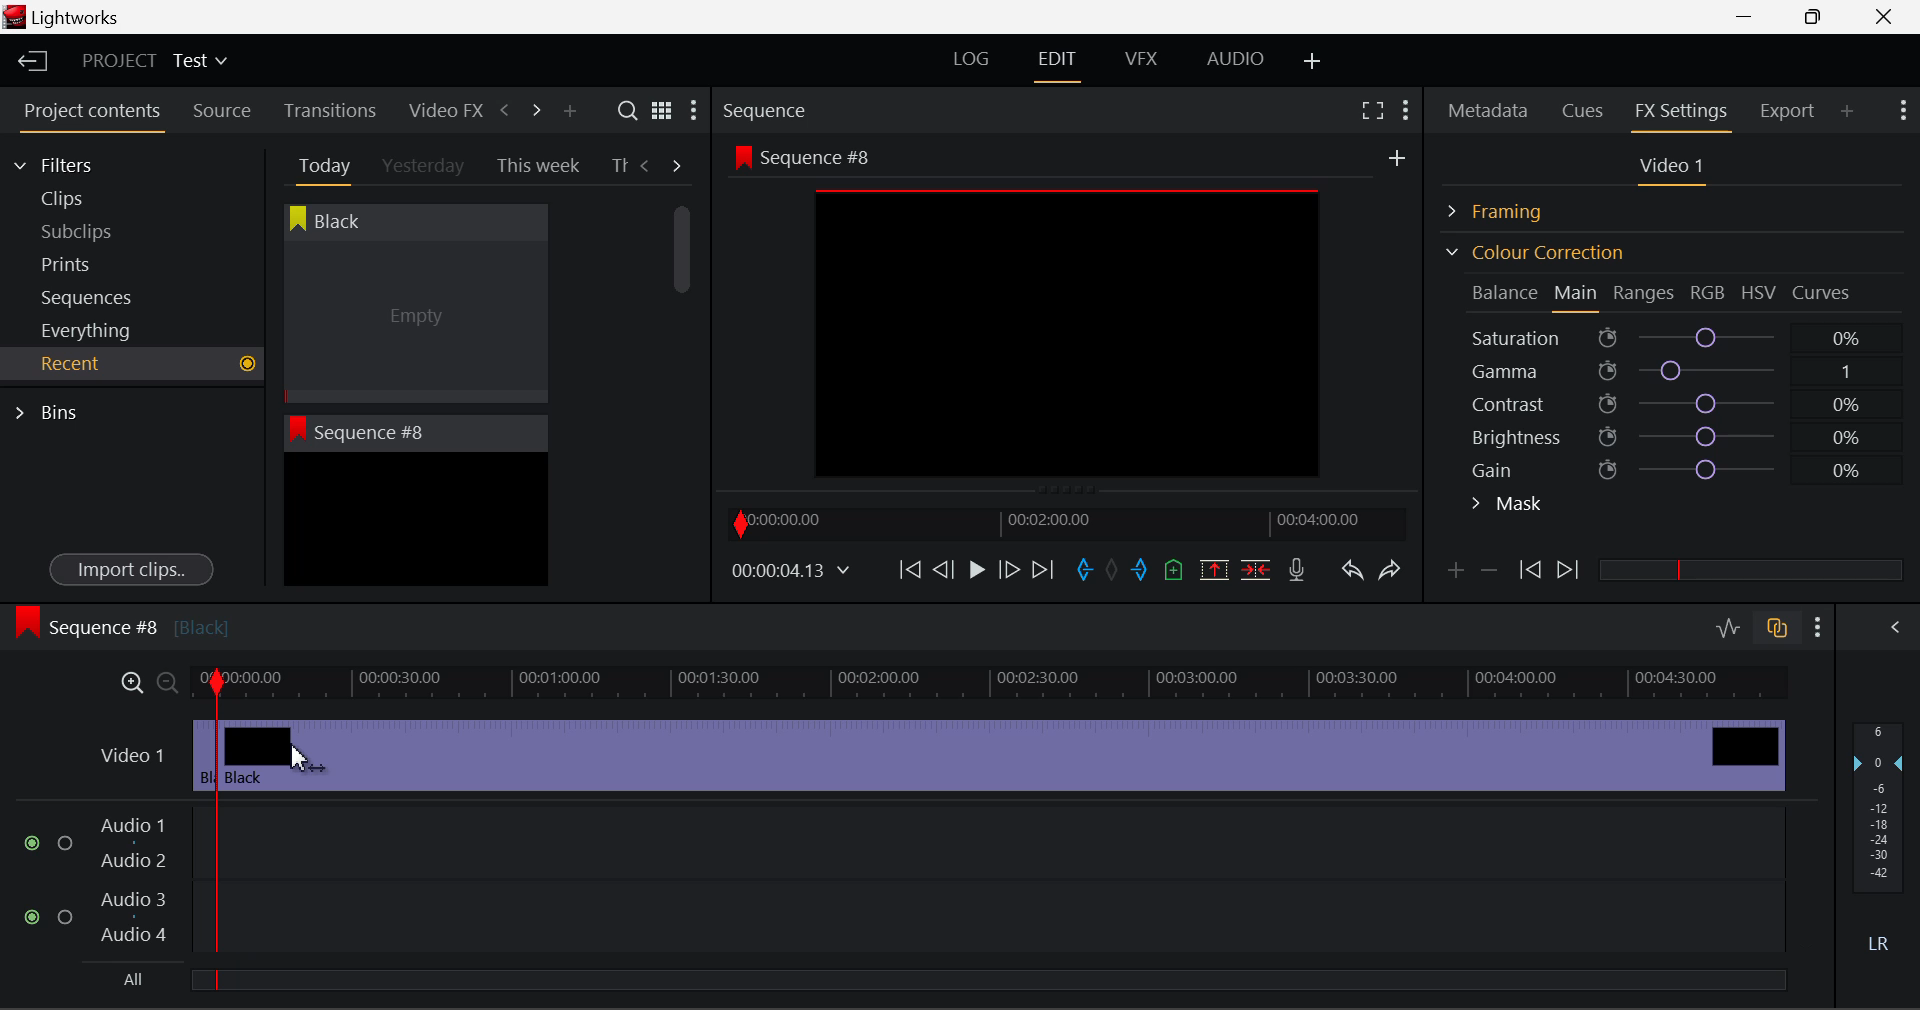  Describe the element at coordinates (1676, 371) in the screenshot. I see `Gamma` at that location.